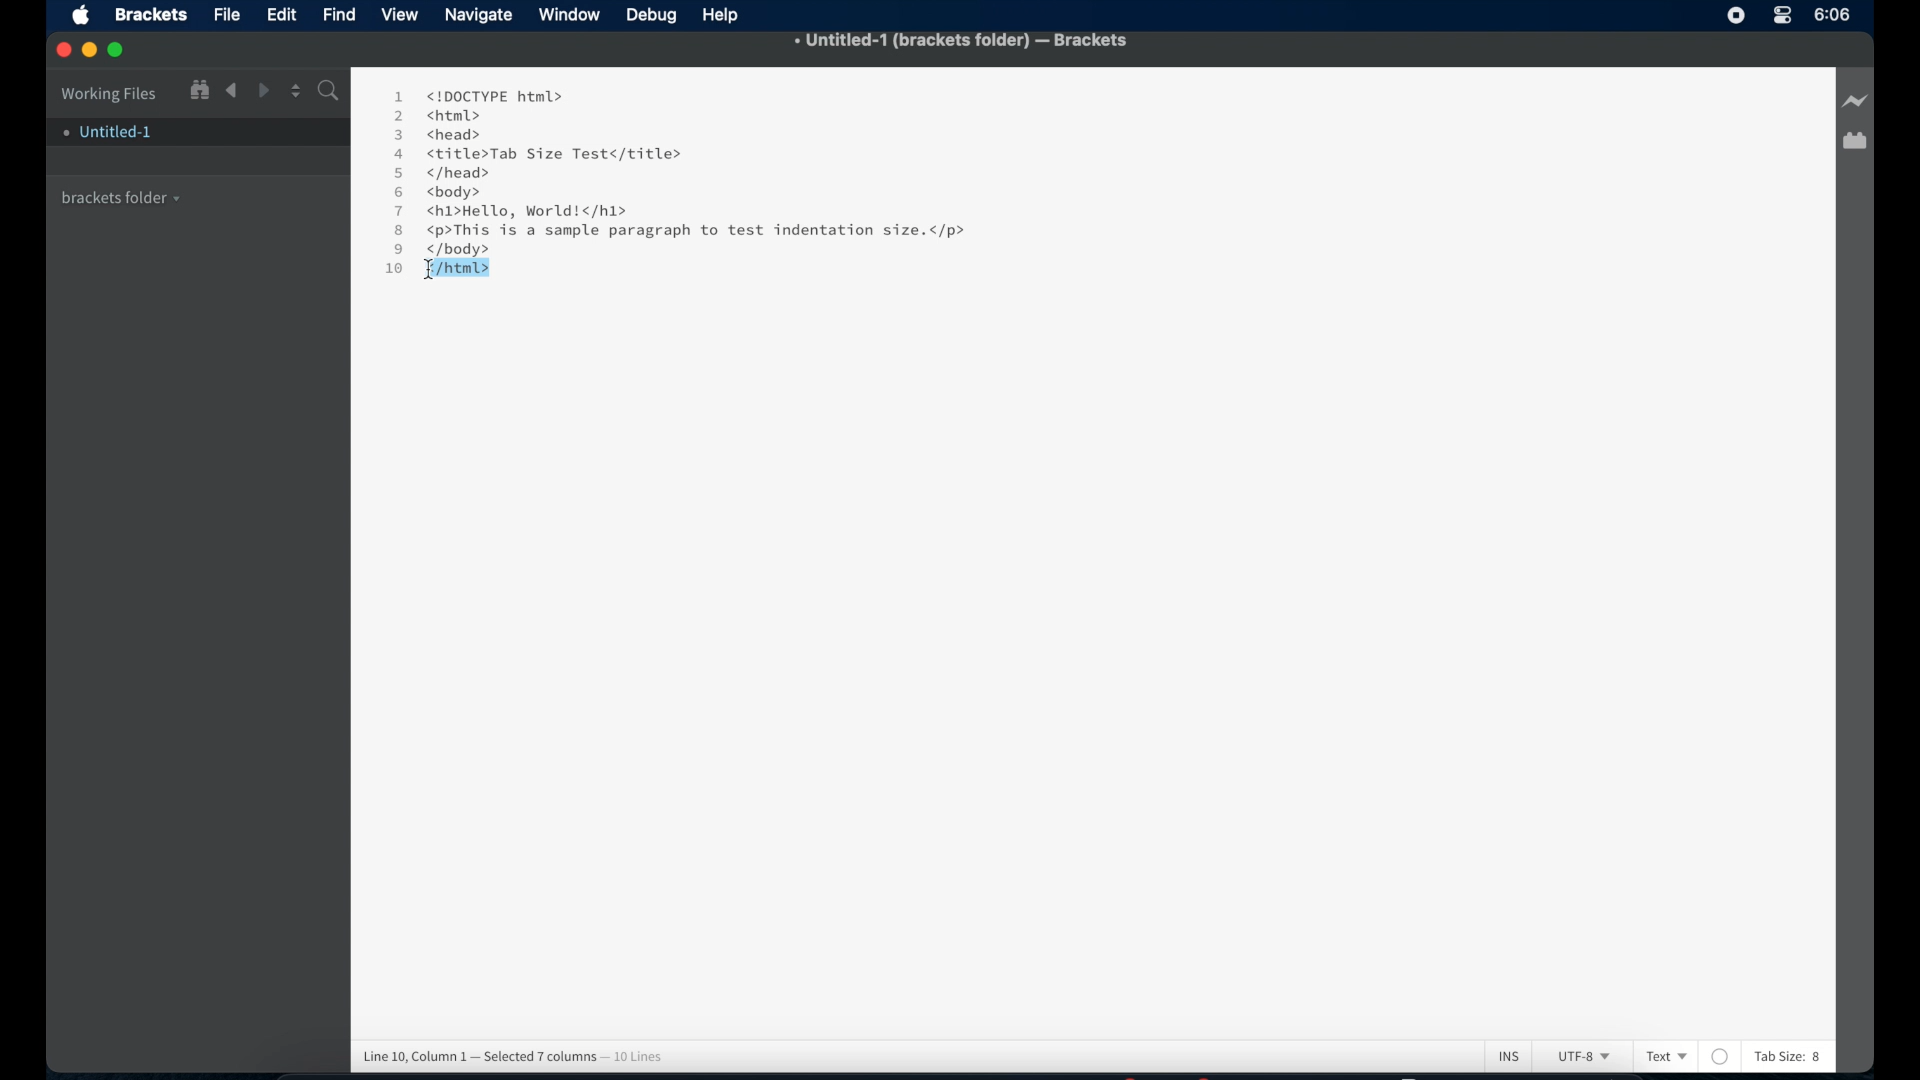 The width and height of the screenshot is (1920, 1080). I want to click on 3 <head>, so click(440, 133).